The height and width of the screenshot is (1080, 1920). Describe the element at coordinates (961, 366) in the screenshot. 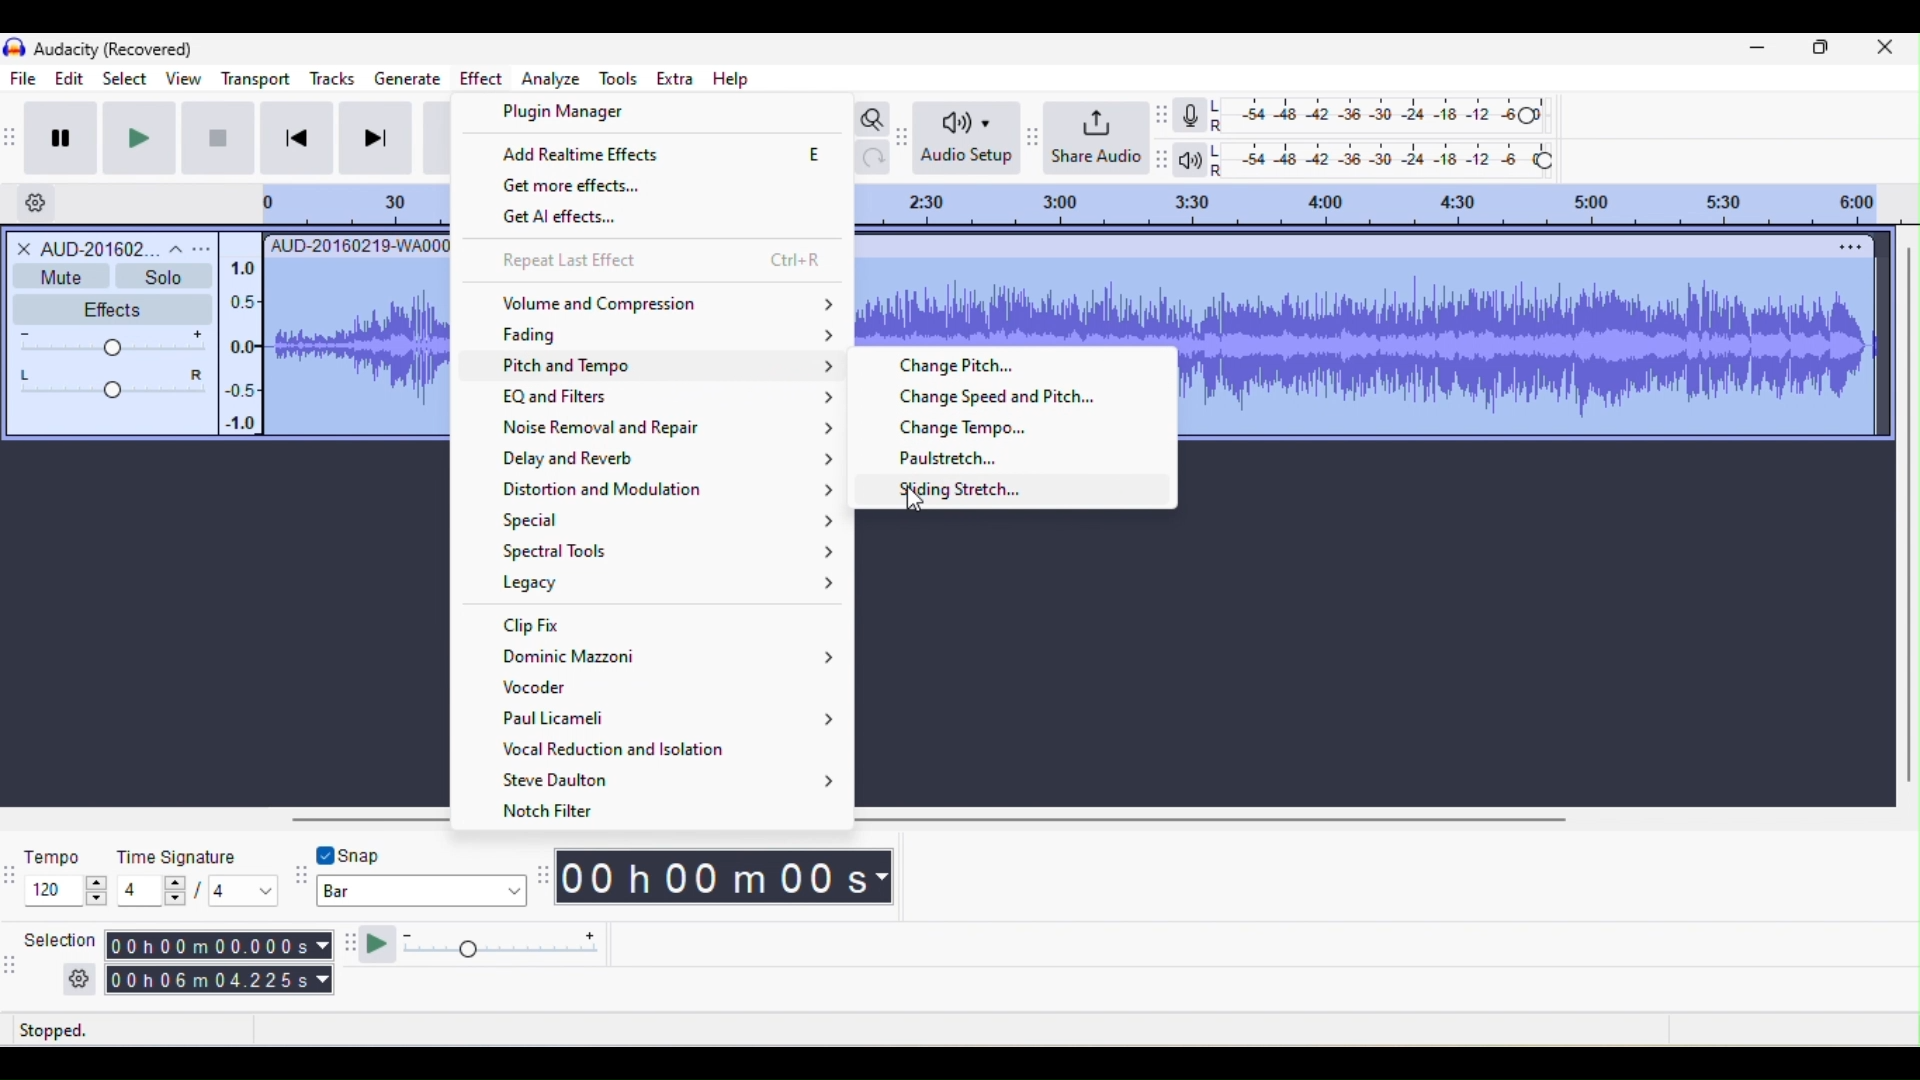

I see `change pitch` at that location.